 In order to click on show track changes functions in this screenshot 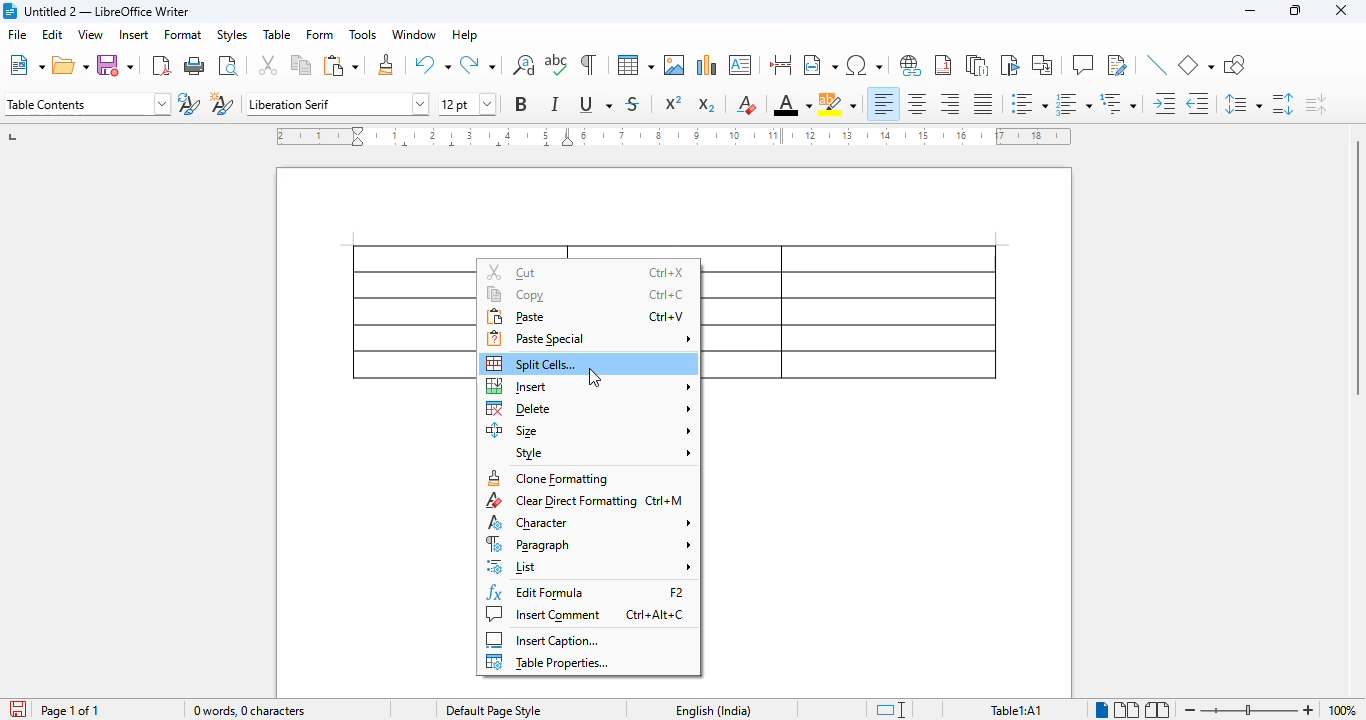, I will do `click(1118, 65)`.